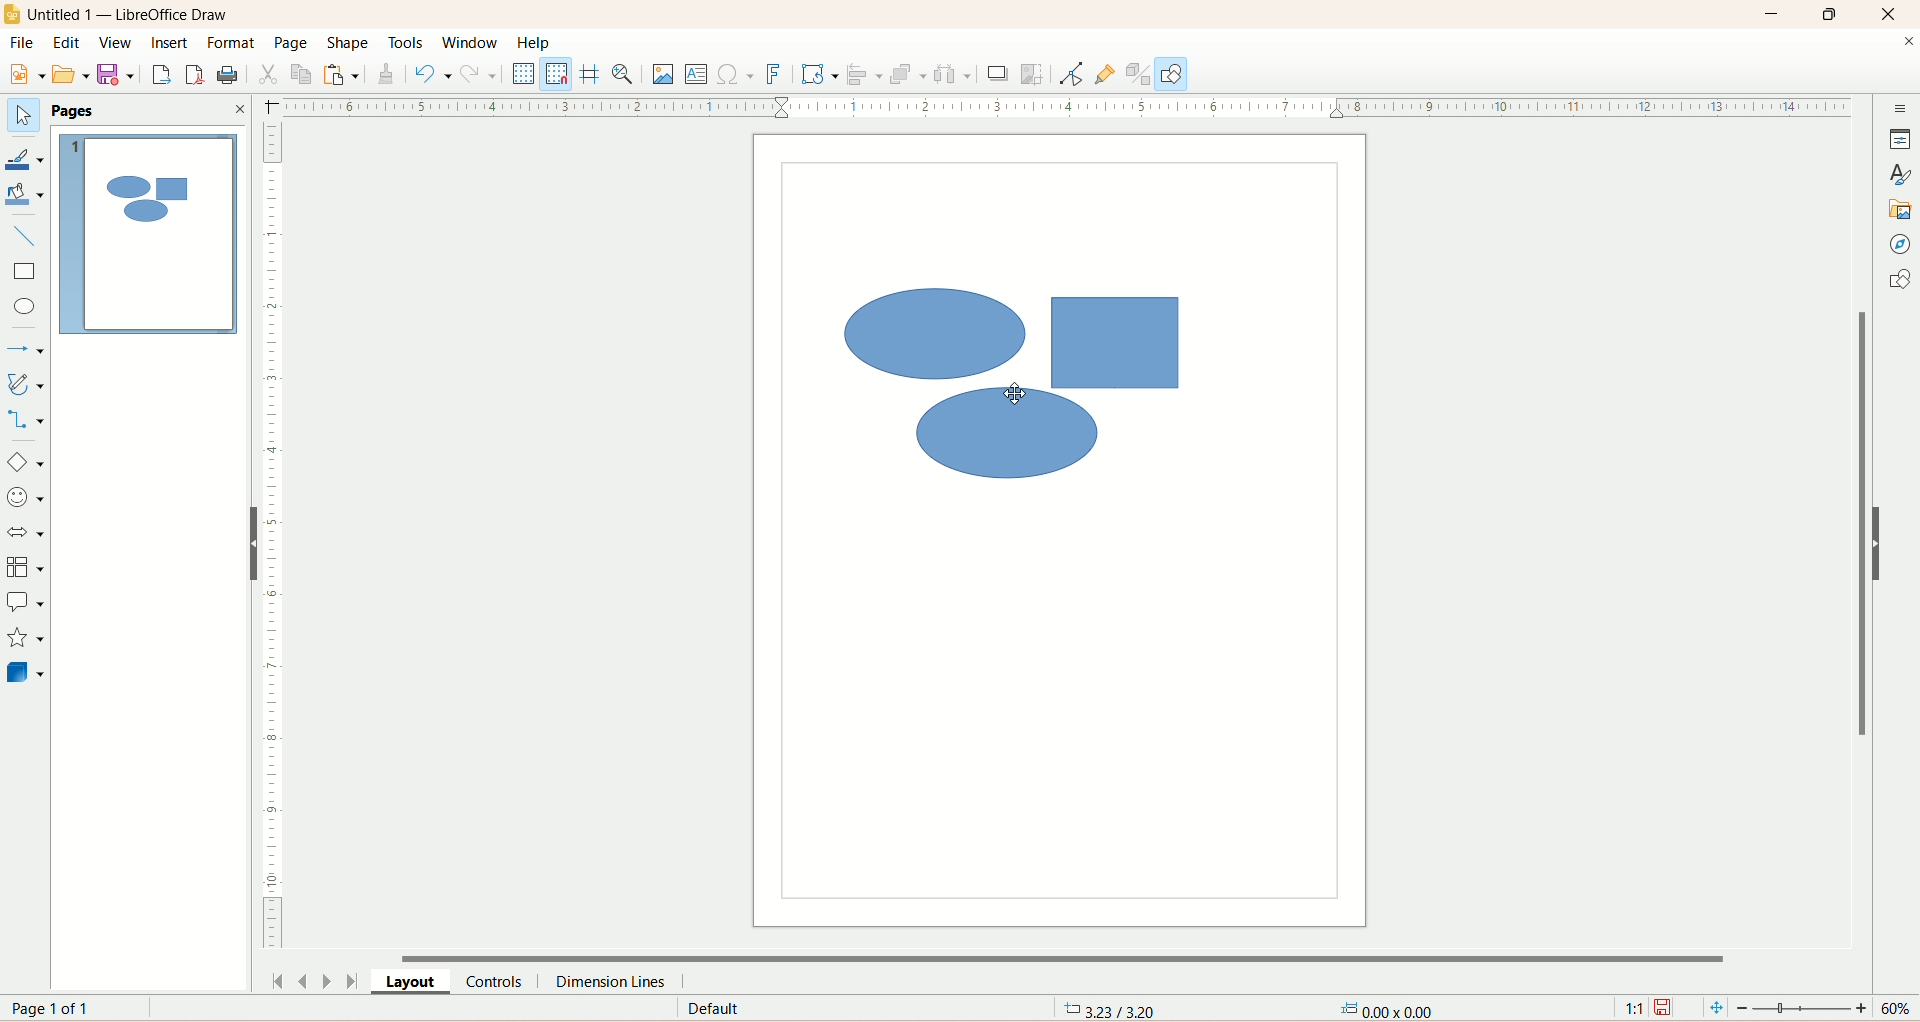 Image resolution: width=1920 pixels, height=1022 pixels. I want to click on zoom percent, so click(1899, 1008).